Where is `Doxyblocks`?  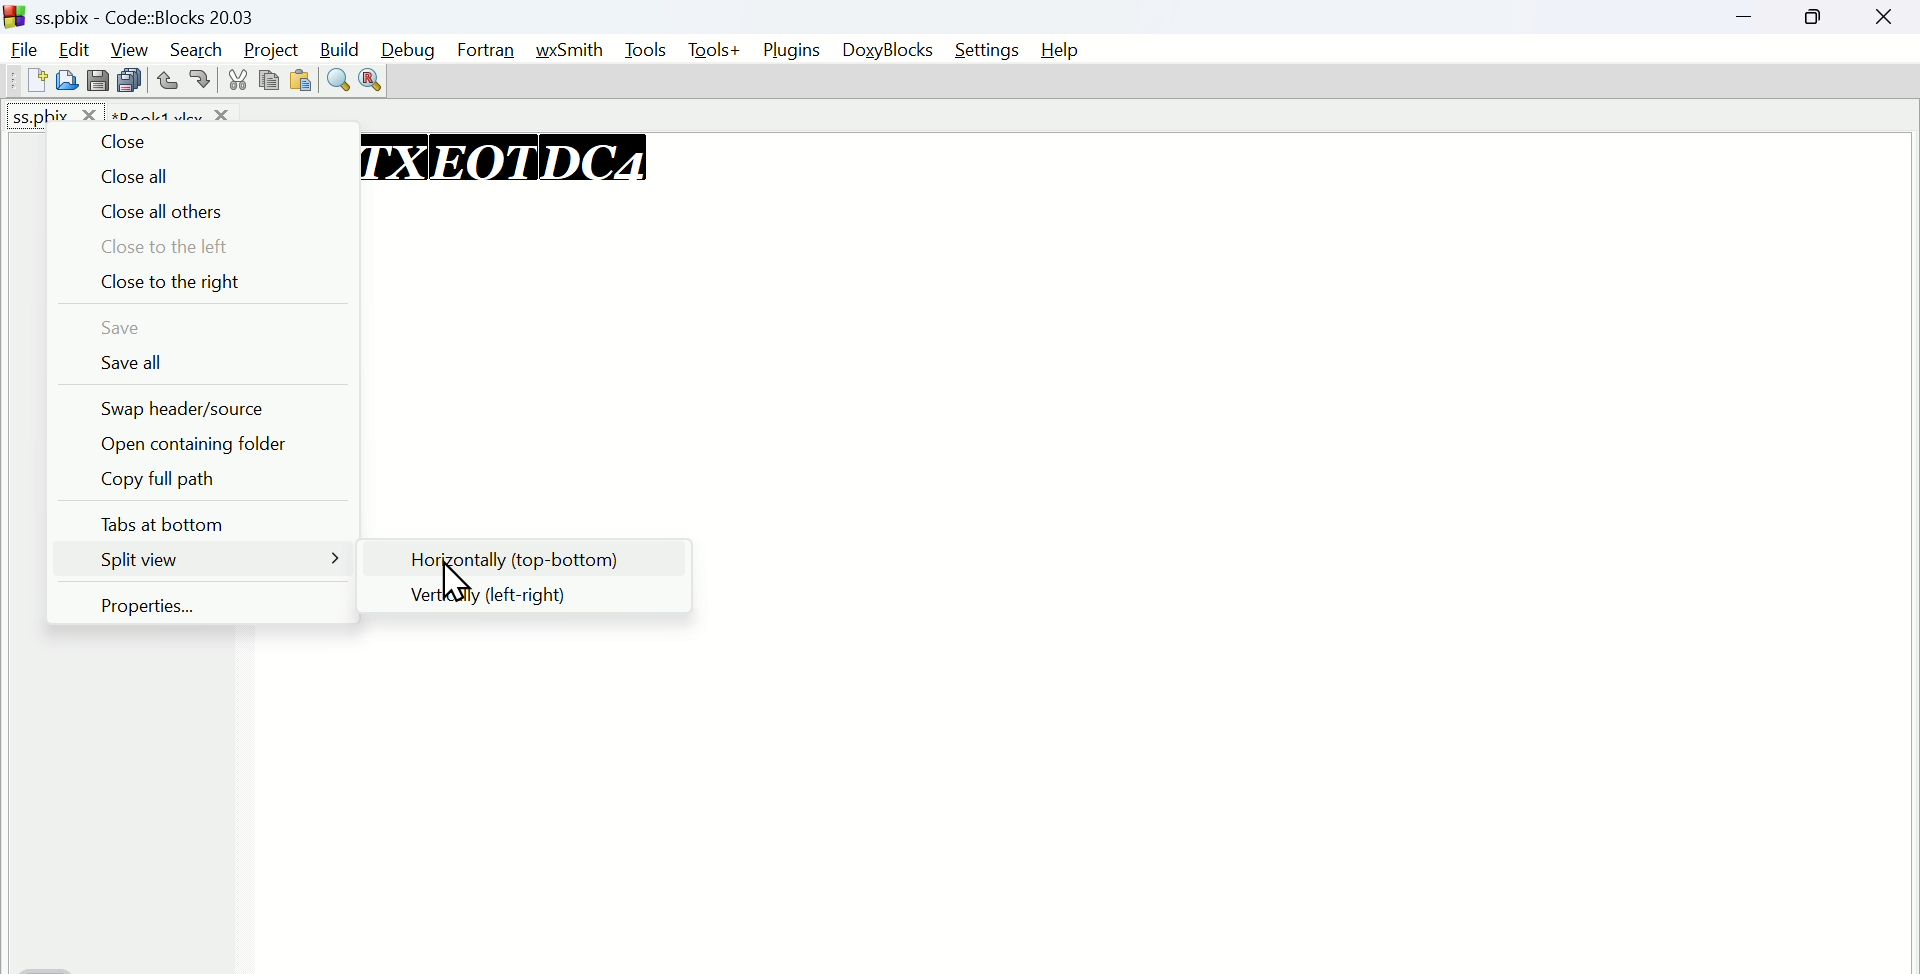 Doxyblocks is located at coordinates (888, 51).